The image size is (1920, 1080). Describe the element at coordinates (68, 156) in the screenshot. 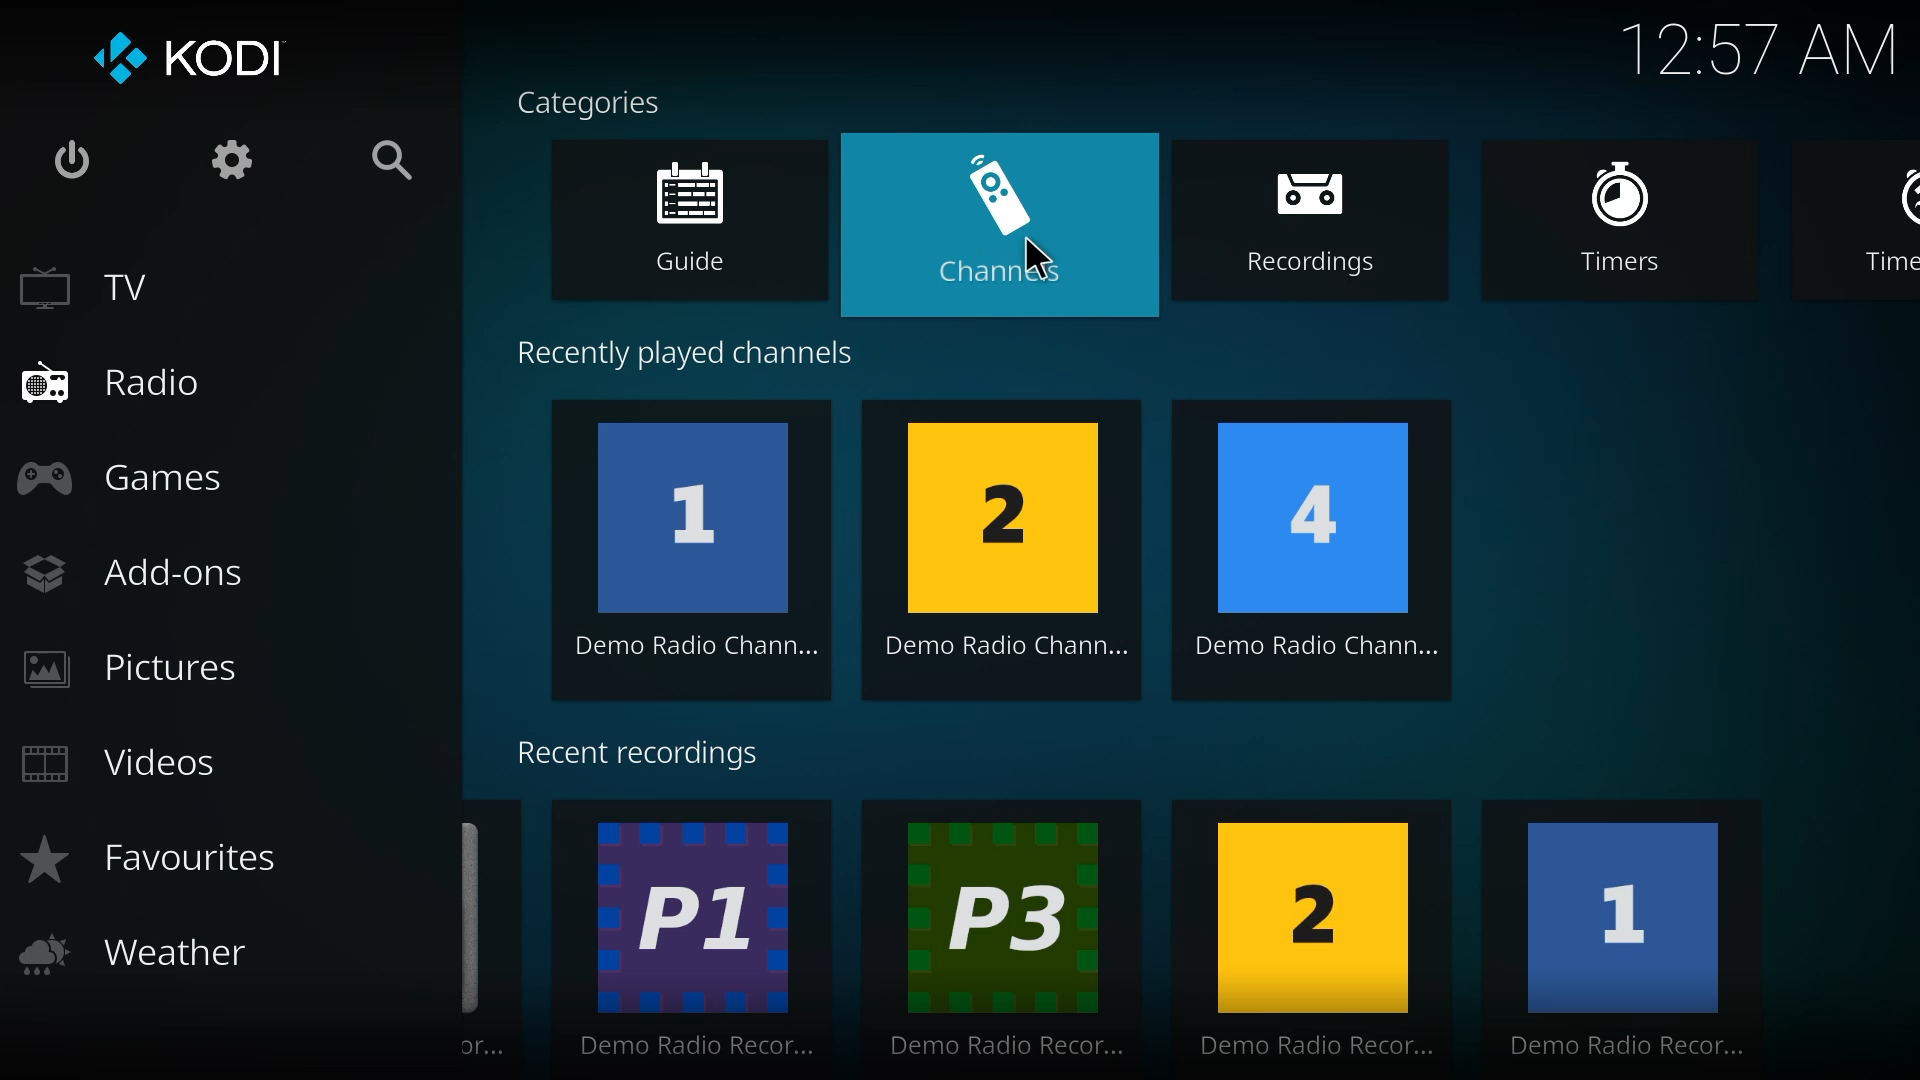

I see `power` at that location.